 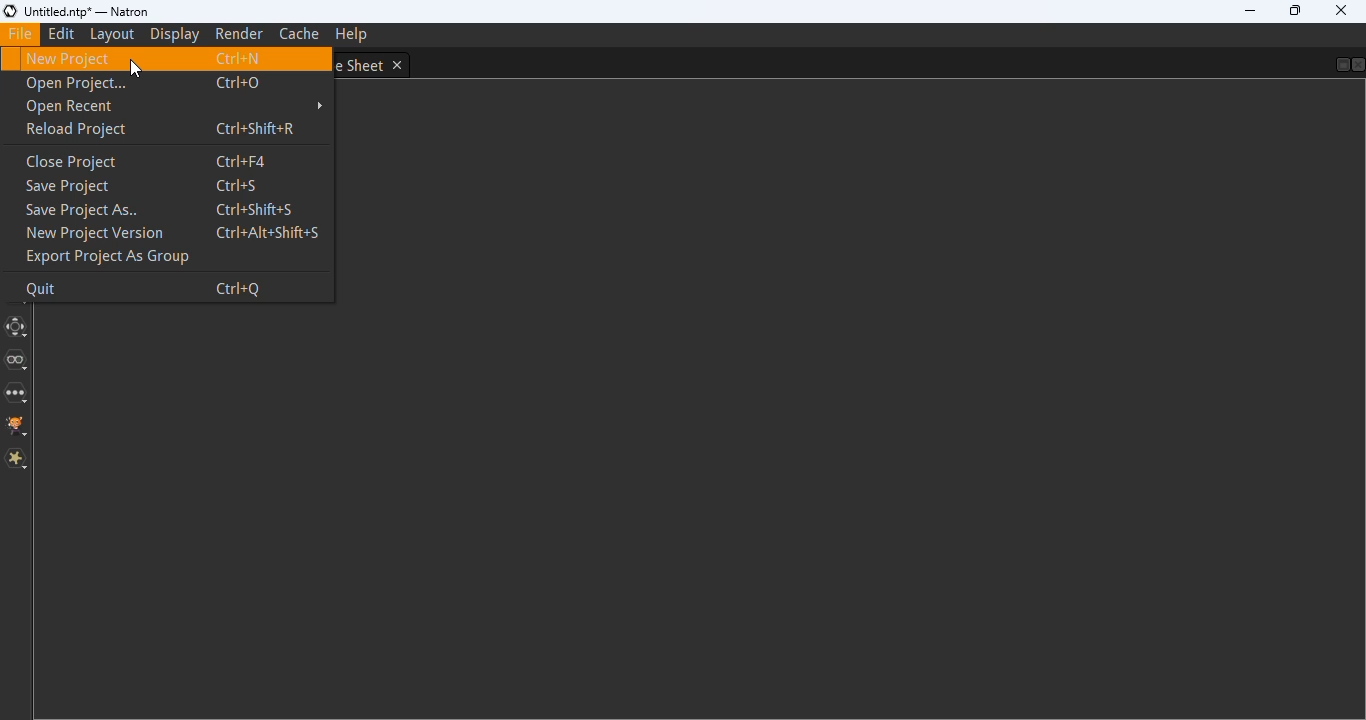 I want to click on new project, so click(x=170, y=59).